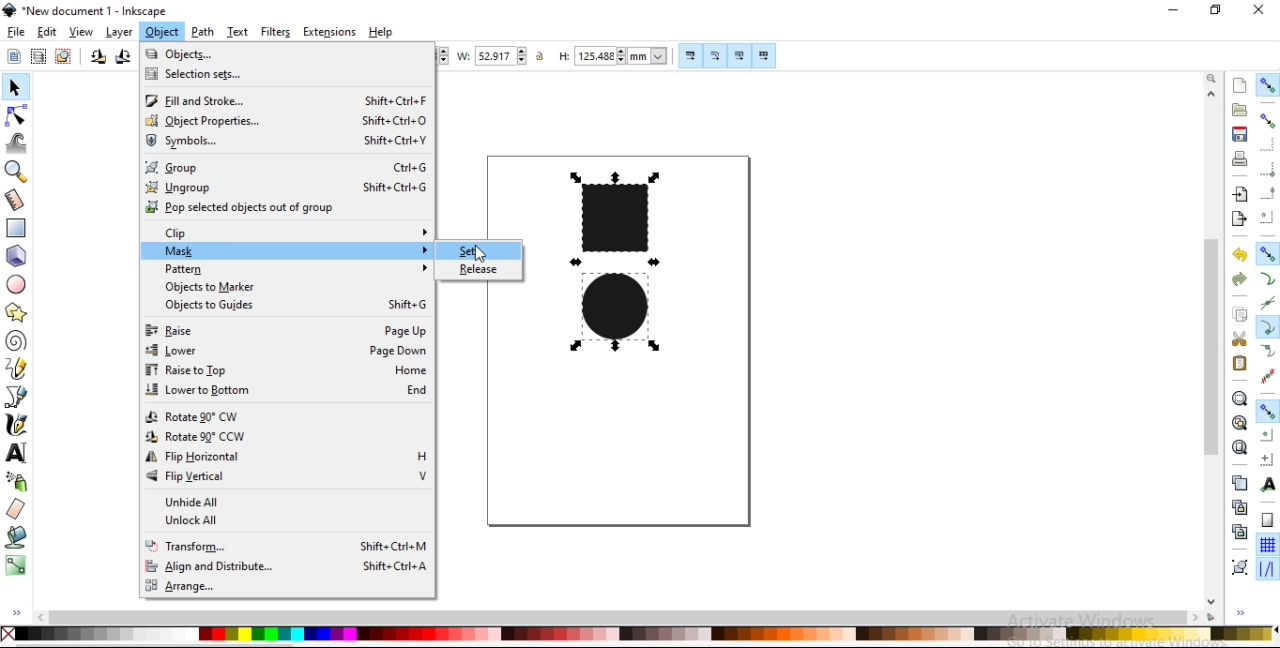  Describe the element at coordinates (295, 522) in the screenshot. I see `unlock all` at that location.